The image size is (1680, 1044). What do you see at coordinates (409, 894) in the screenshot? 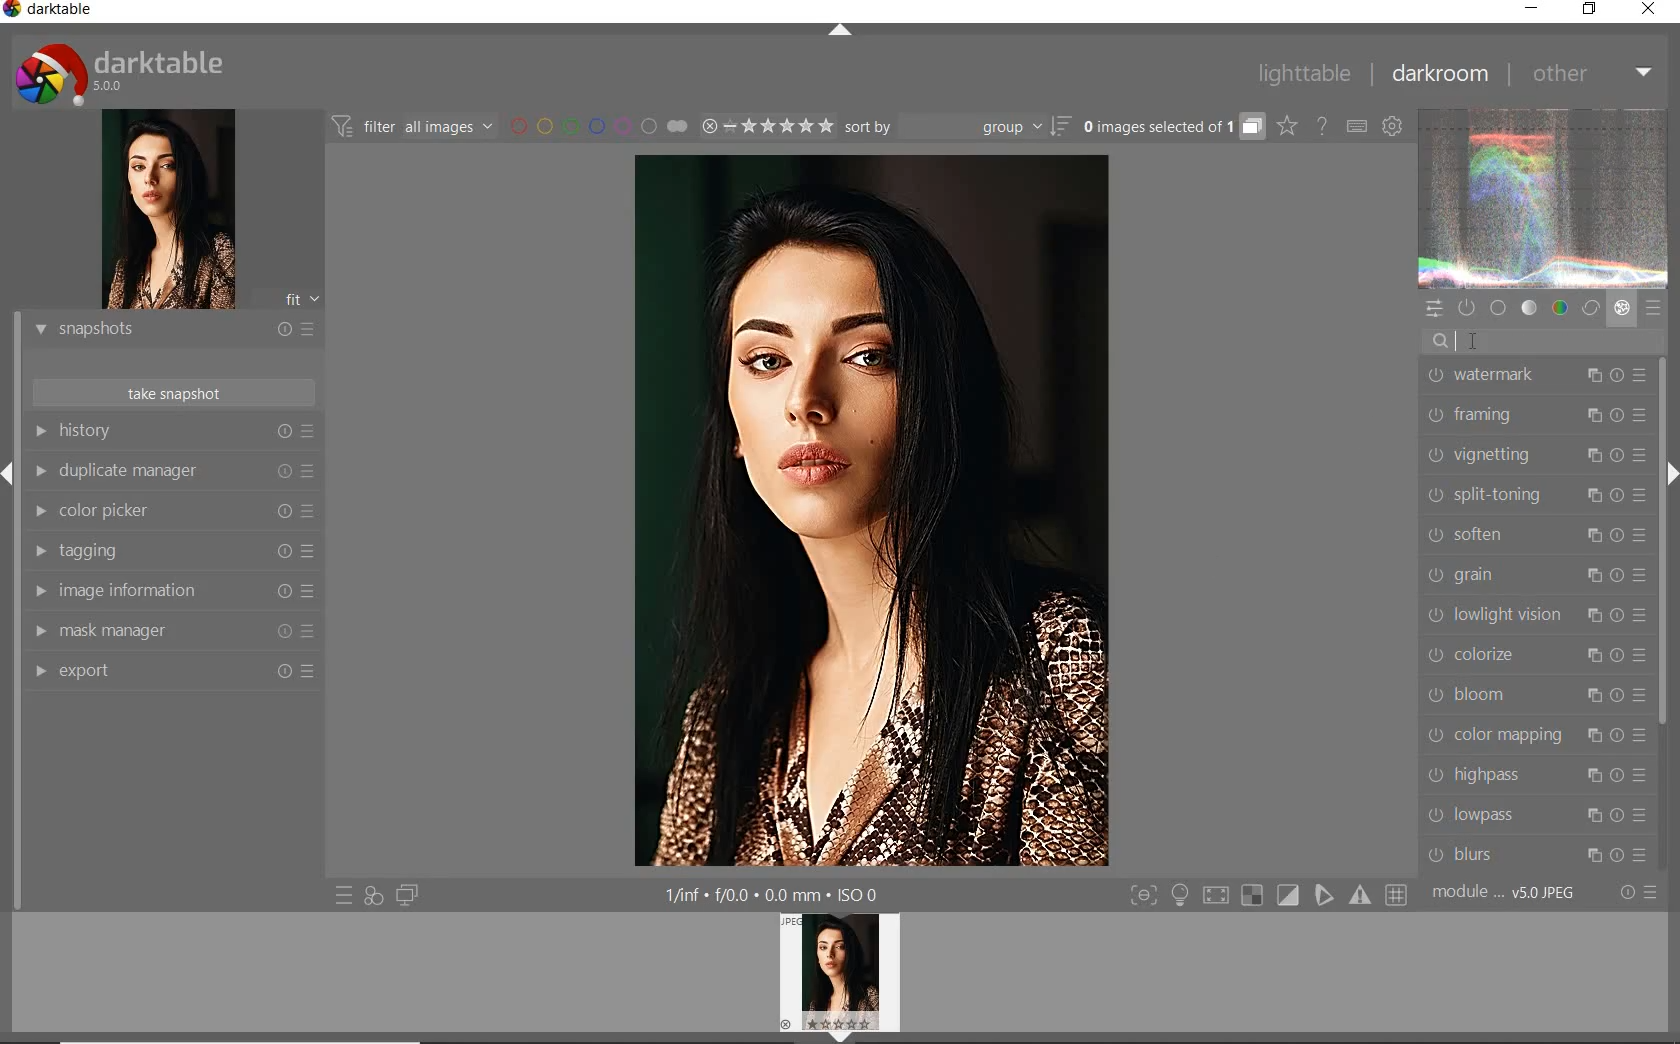
I see `display a second darkroom image below` at bounding box center [409, 894].